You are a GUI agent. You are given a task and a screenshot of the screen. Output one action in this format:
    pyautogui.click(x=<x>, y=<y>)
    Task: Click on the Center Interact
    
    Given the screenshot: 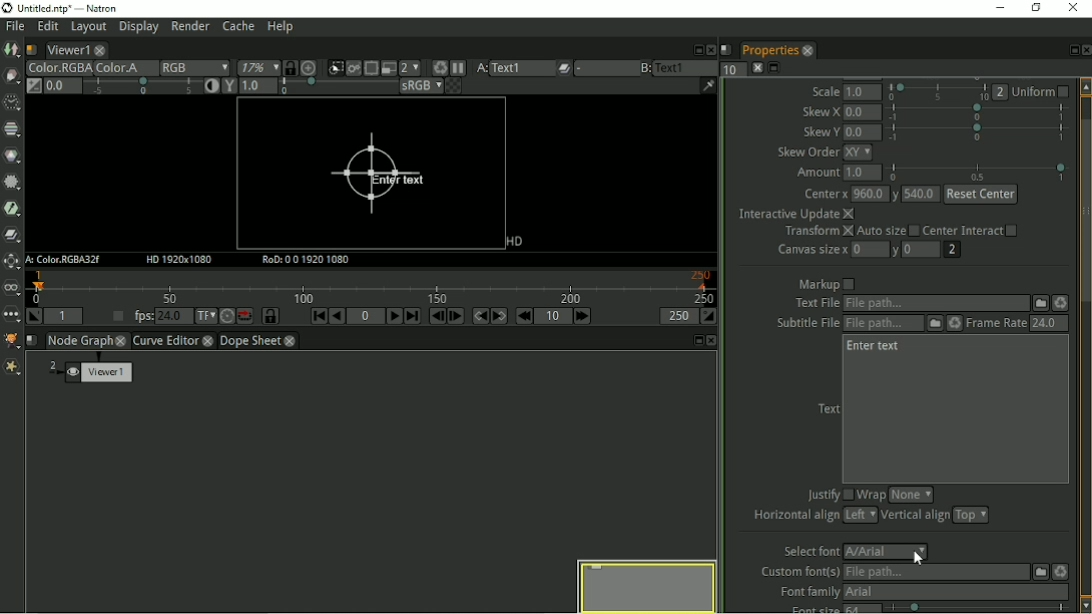 What is the action you would take?
    pyautogui.click(x=972, y=229)
    